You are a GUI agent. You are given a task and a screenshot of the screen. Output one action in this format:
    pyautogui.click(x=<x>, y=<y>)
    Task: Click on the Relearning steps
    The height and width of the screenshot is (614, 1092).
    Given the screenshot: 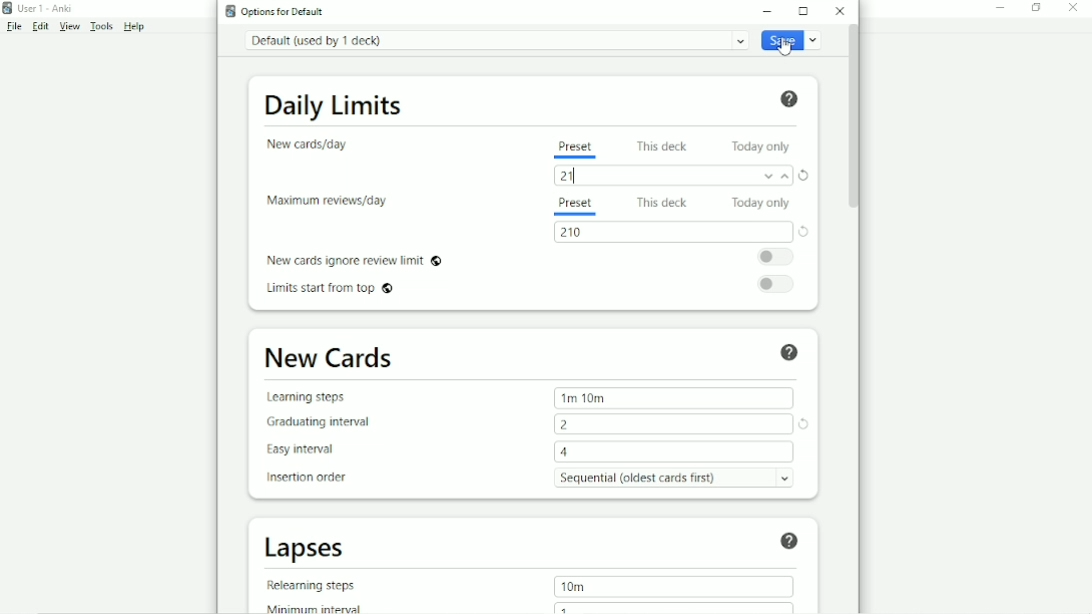 What is the action you would take?
    pyautogui.click(x=317, y=586)
    